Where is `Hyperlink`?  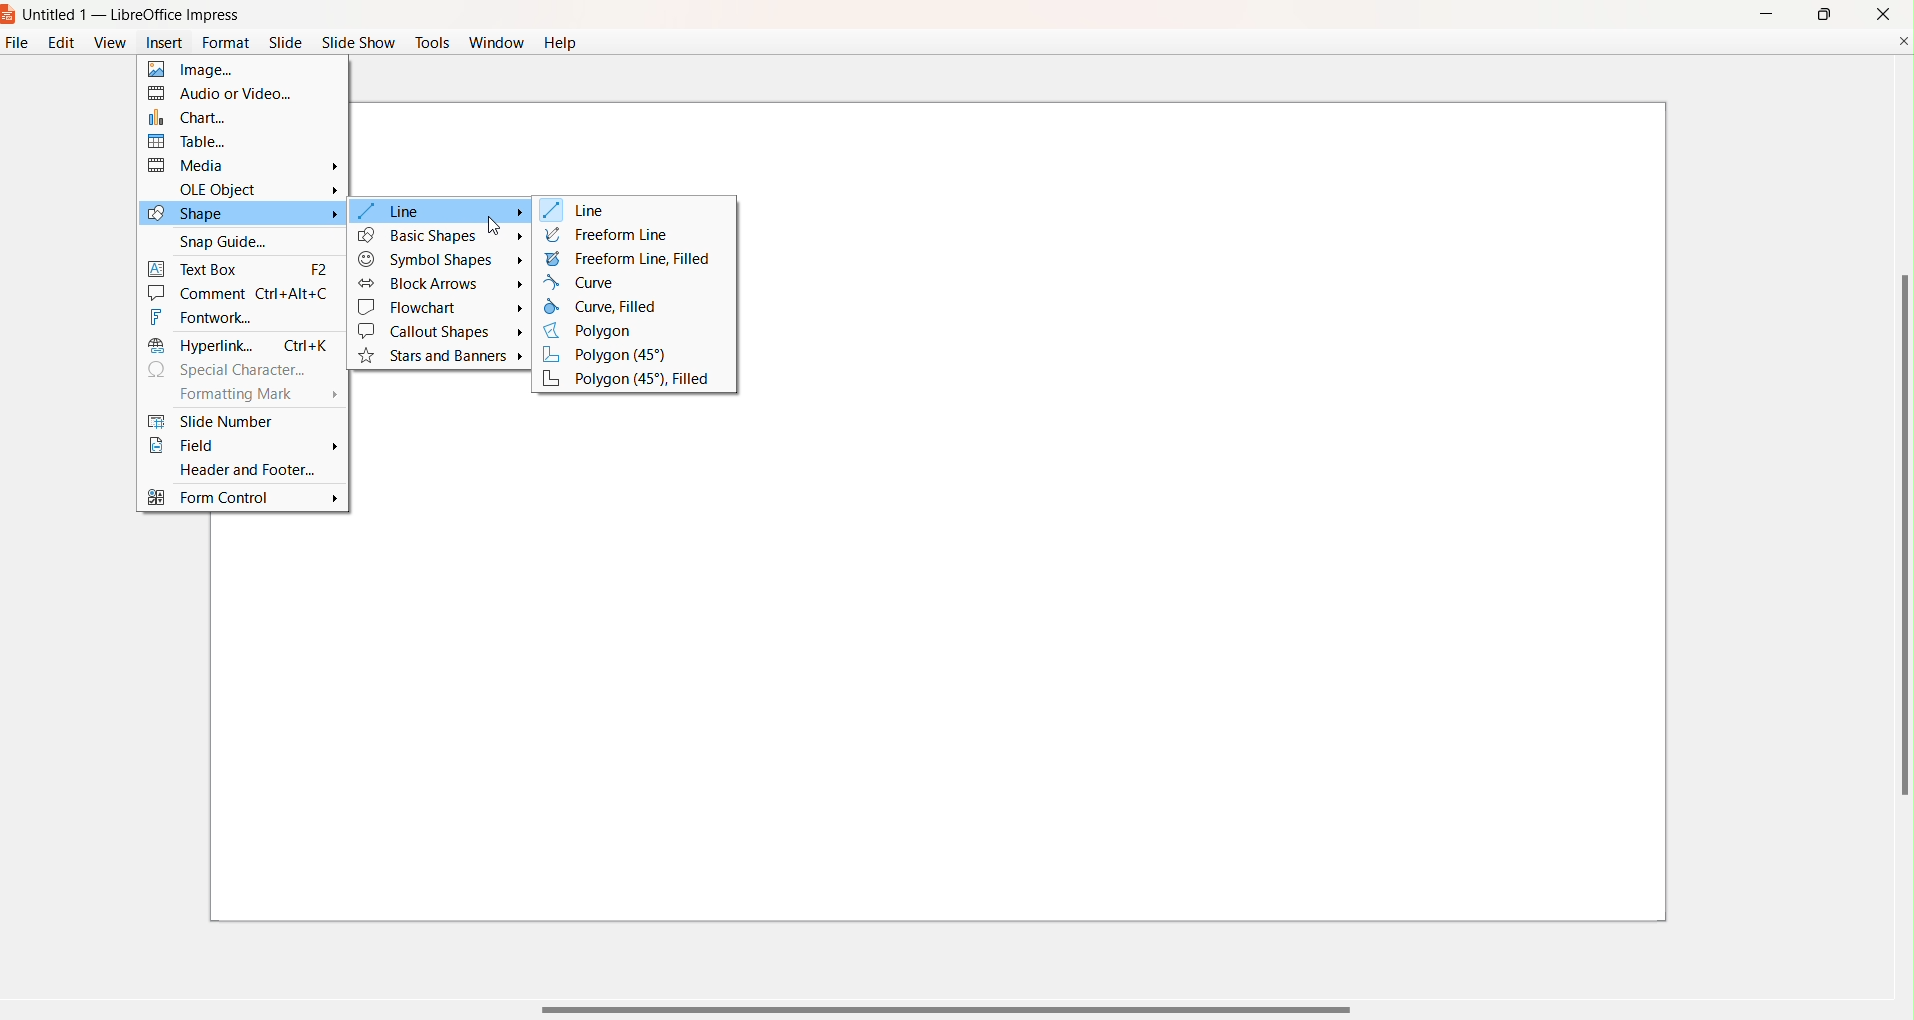
Hyperlink is located at coordinates (240, 345).